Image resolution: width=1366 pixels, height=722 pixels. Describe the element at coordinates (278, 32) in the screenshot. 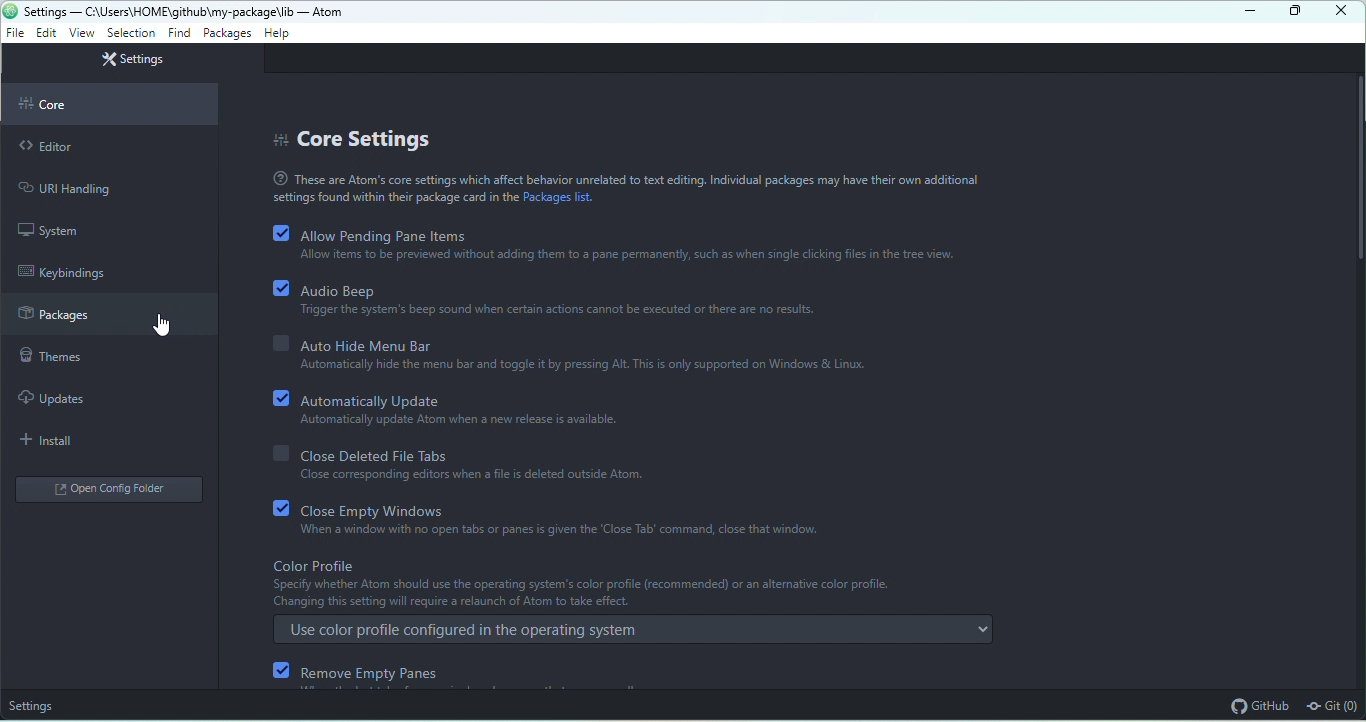

I see `help` at that location.